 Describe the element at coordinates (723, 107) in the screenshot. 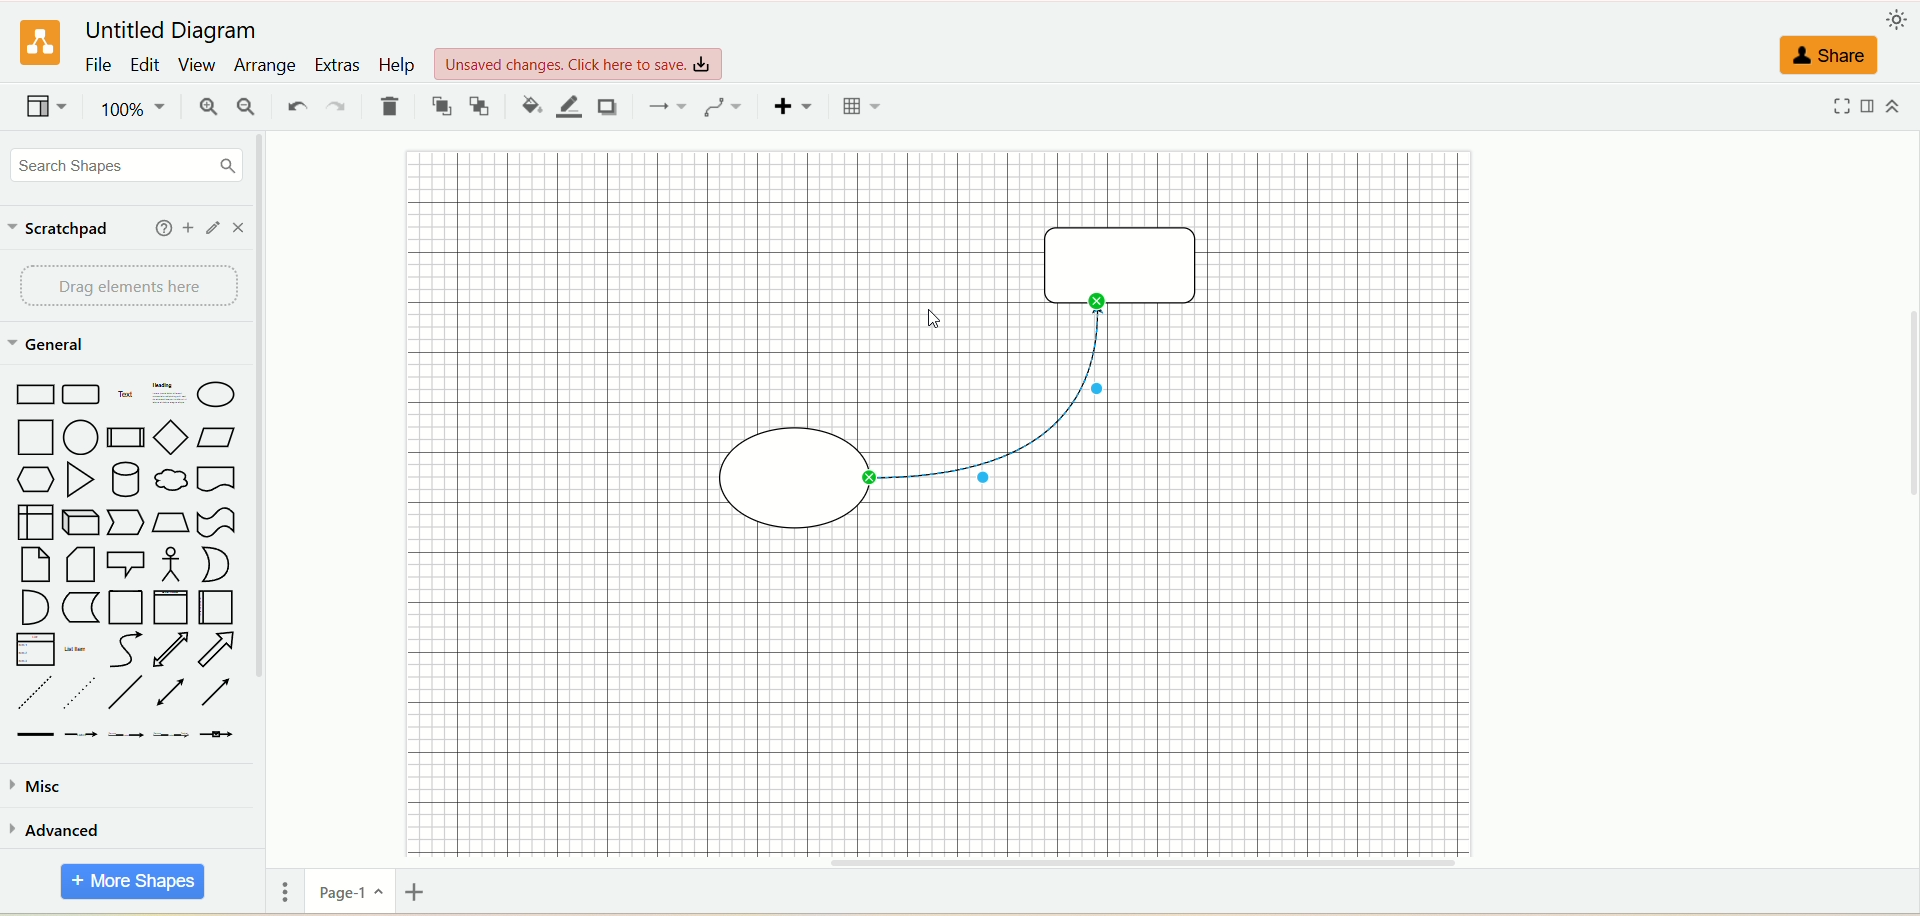

I see `waypoints` at that location.